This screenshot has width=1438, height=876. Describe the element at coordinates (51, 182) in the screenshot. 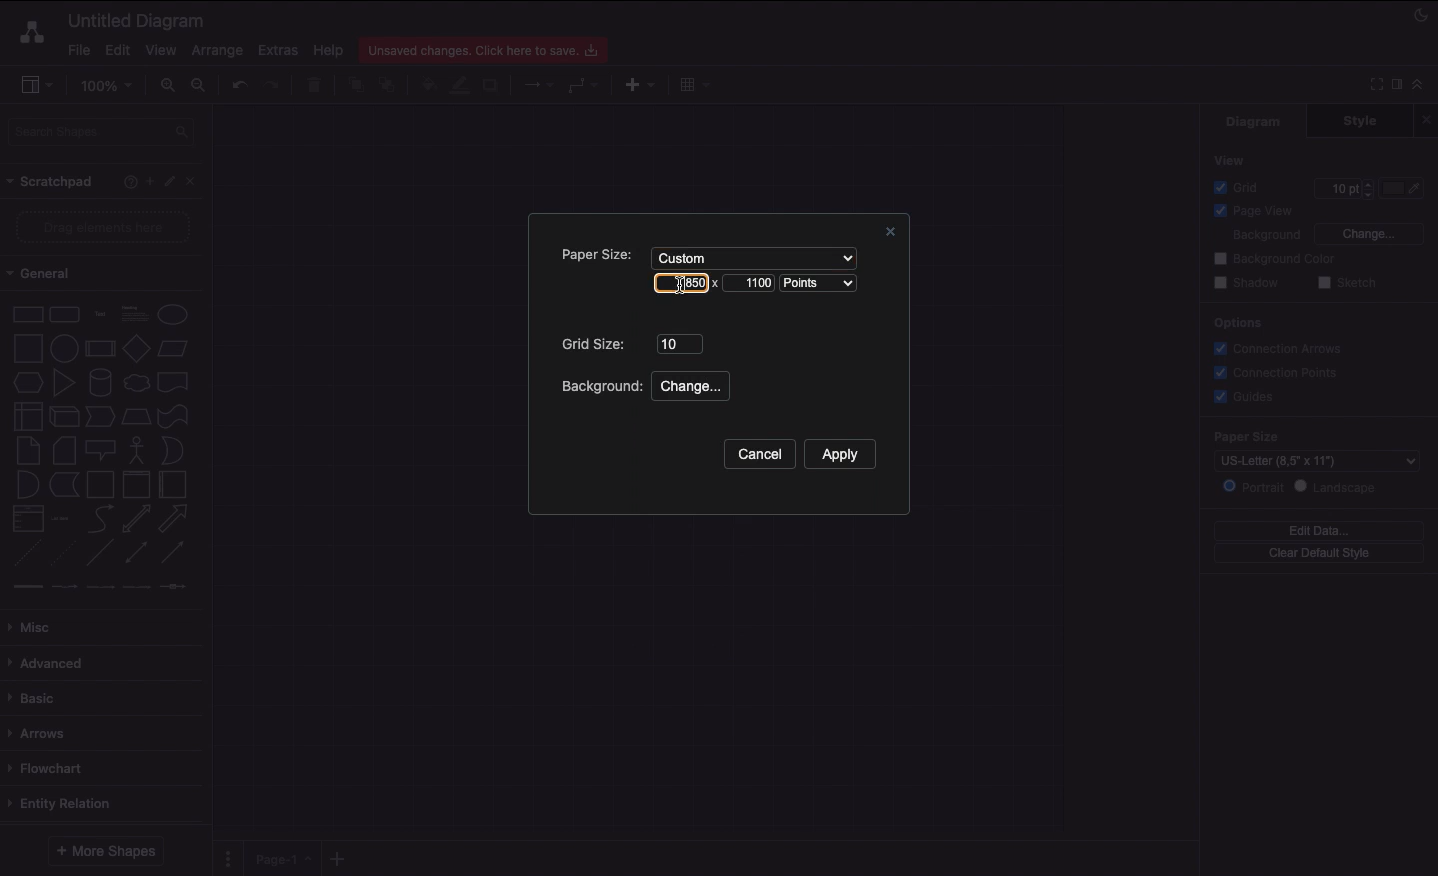

I see `Scrathpad` at that location.